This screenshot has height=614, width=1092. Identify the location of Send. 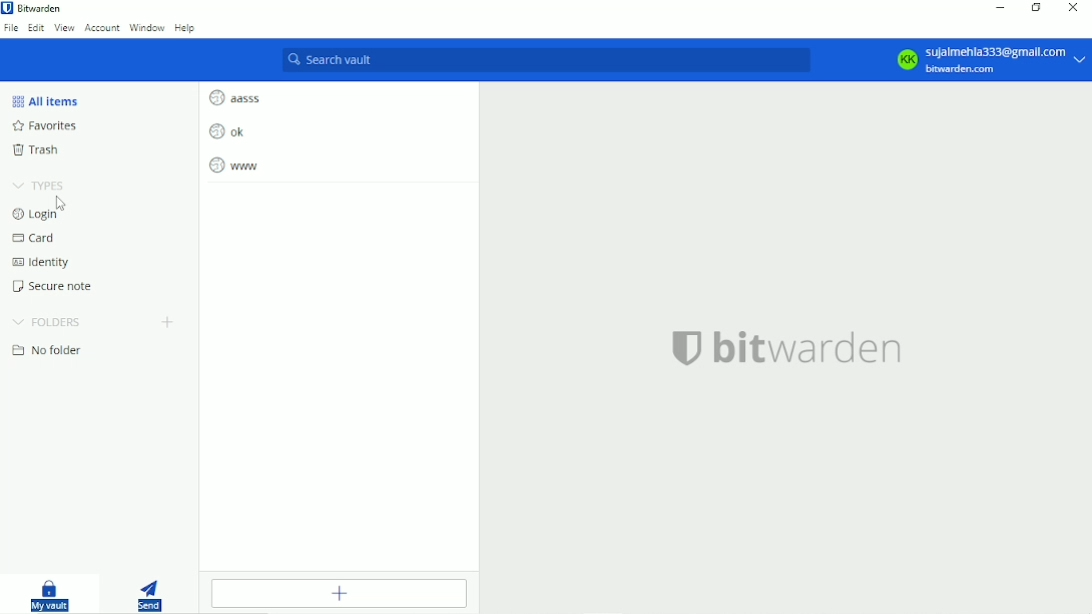
(152, 592).